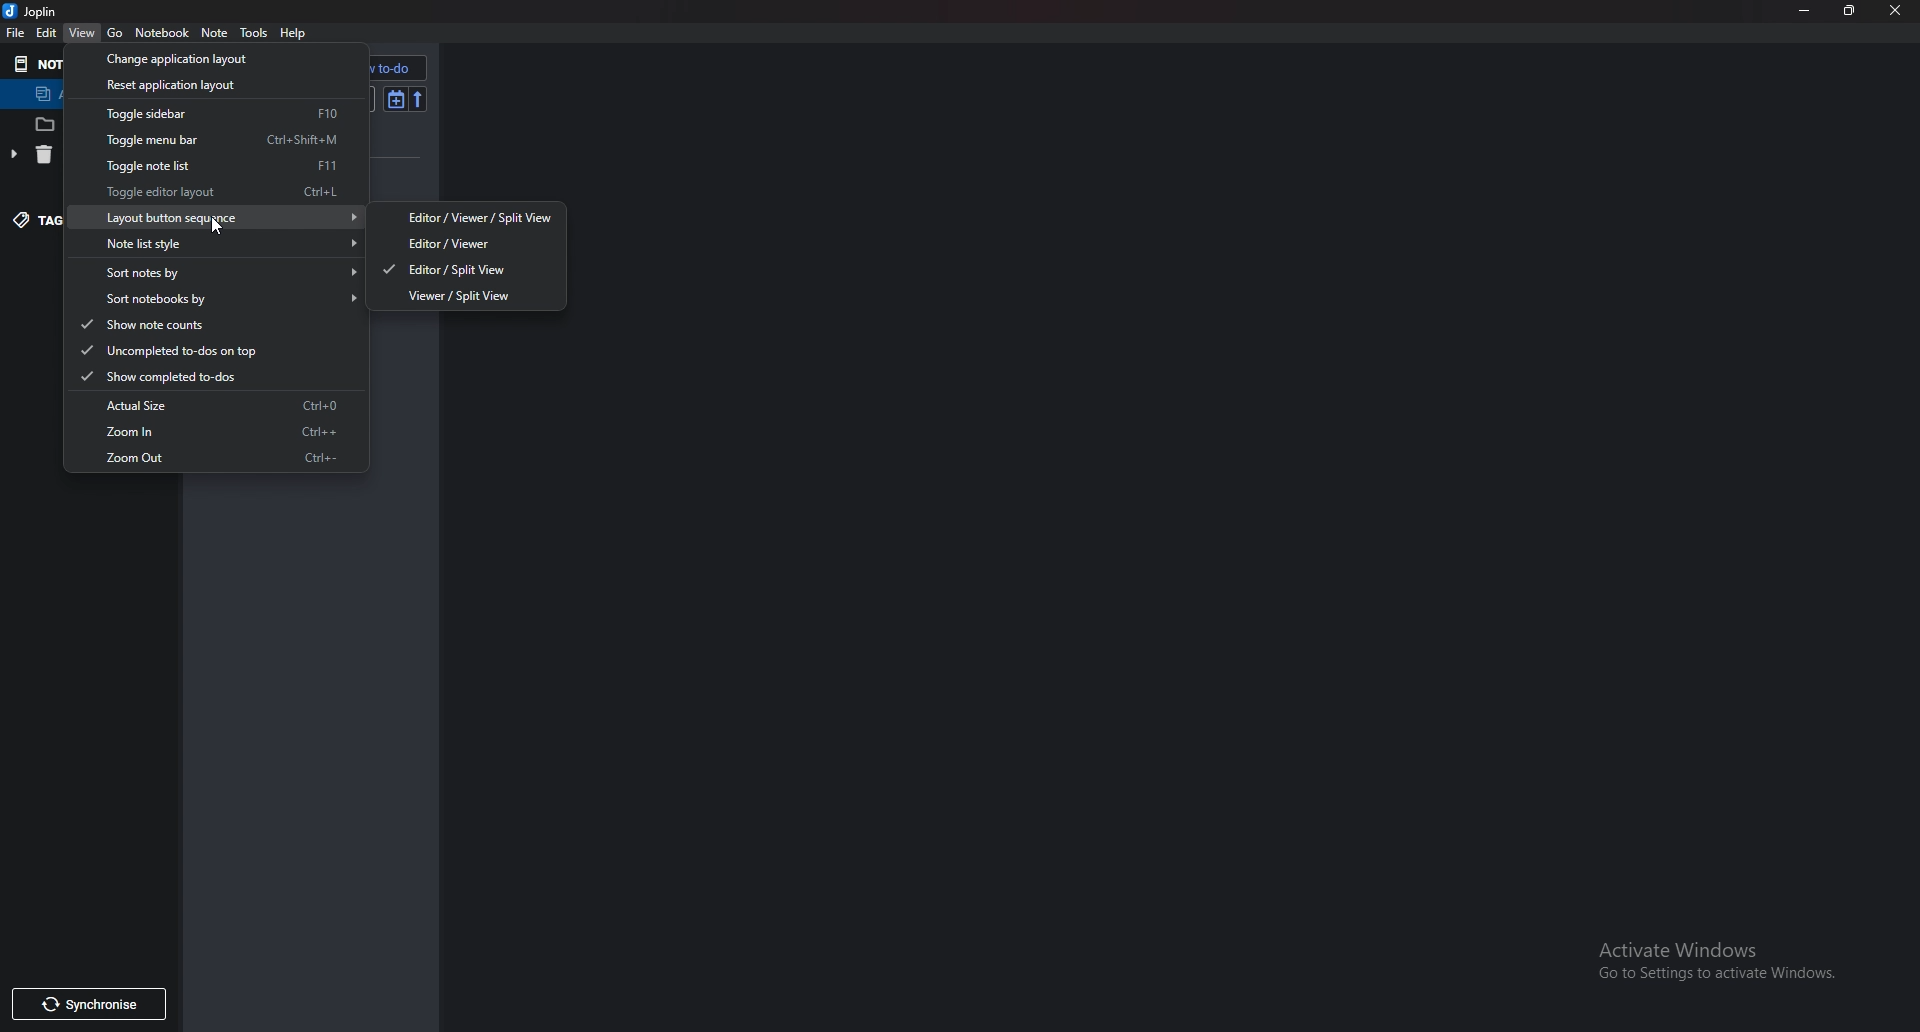  I want to click on Note, so click(217, 33).